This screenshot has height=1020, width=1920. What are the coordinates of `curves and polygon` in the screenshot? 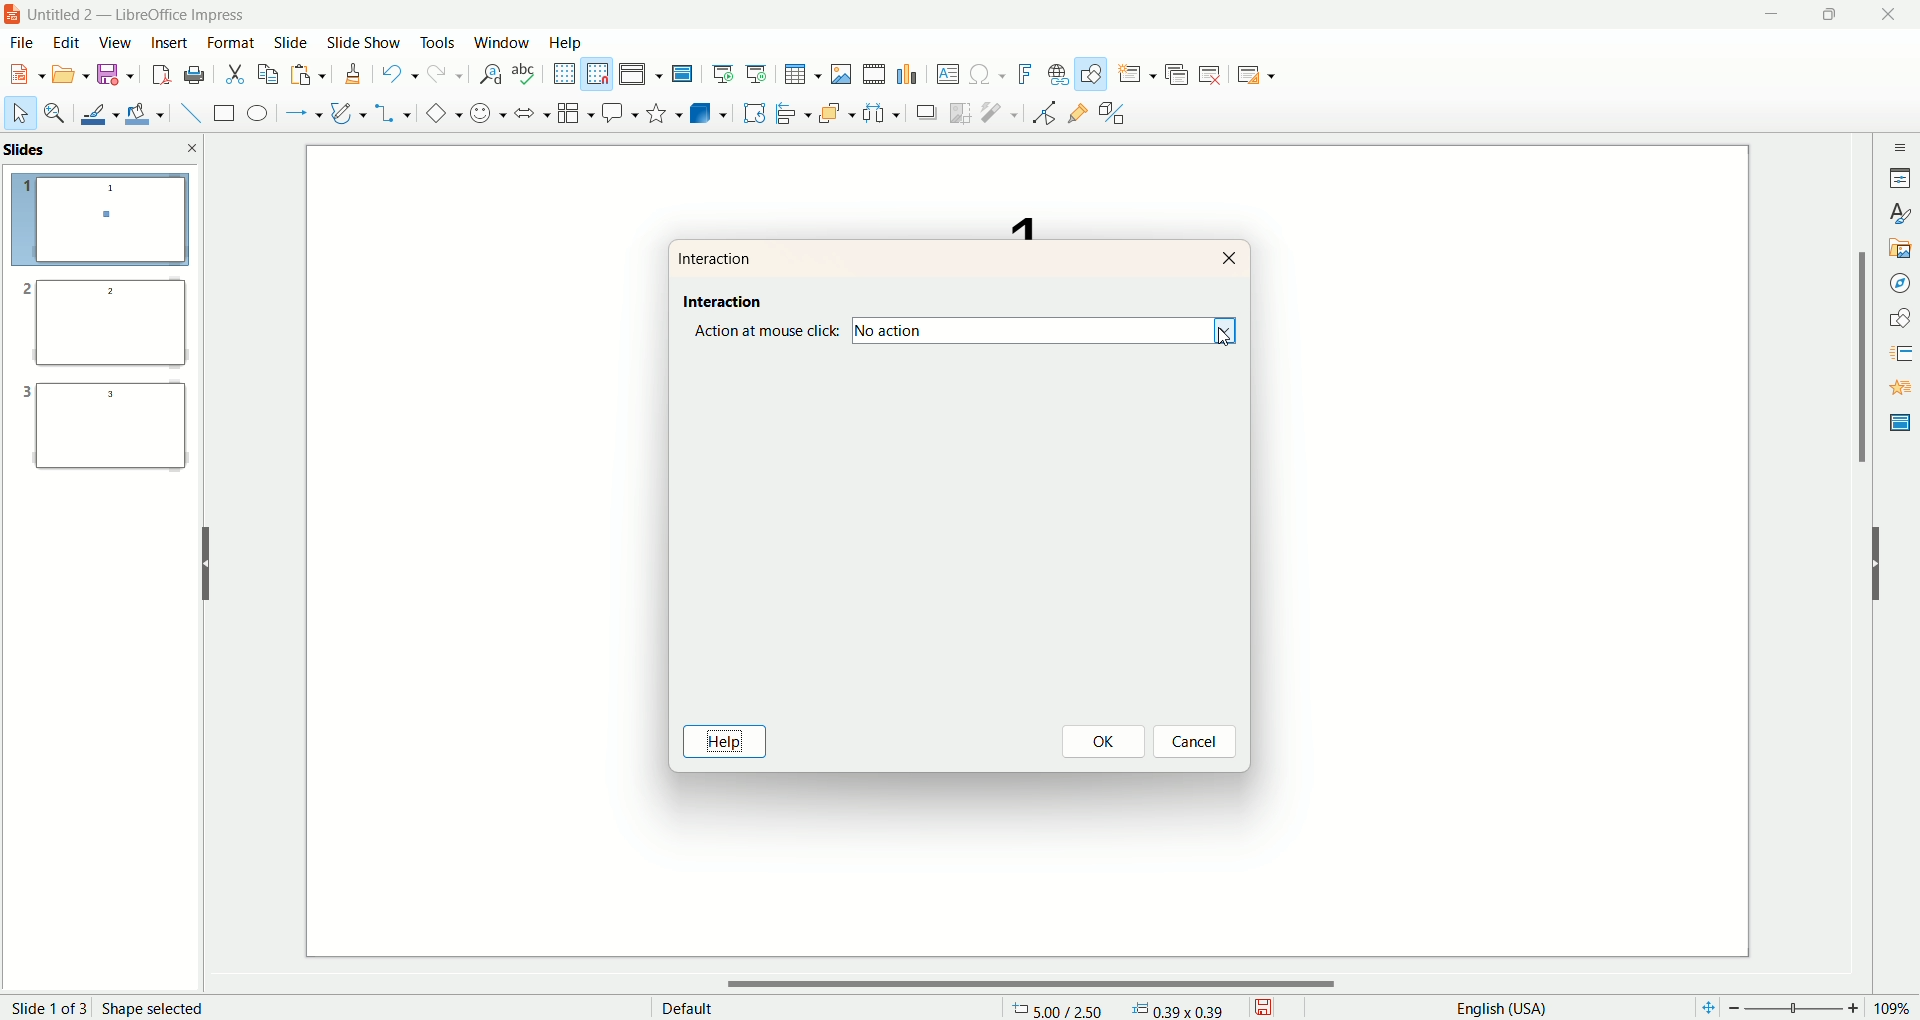 It's located at (346, 111).